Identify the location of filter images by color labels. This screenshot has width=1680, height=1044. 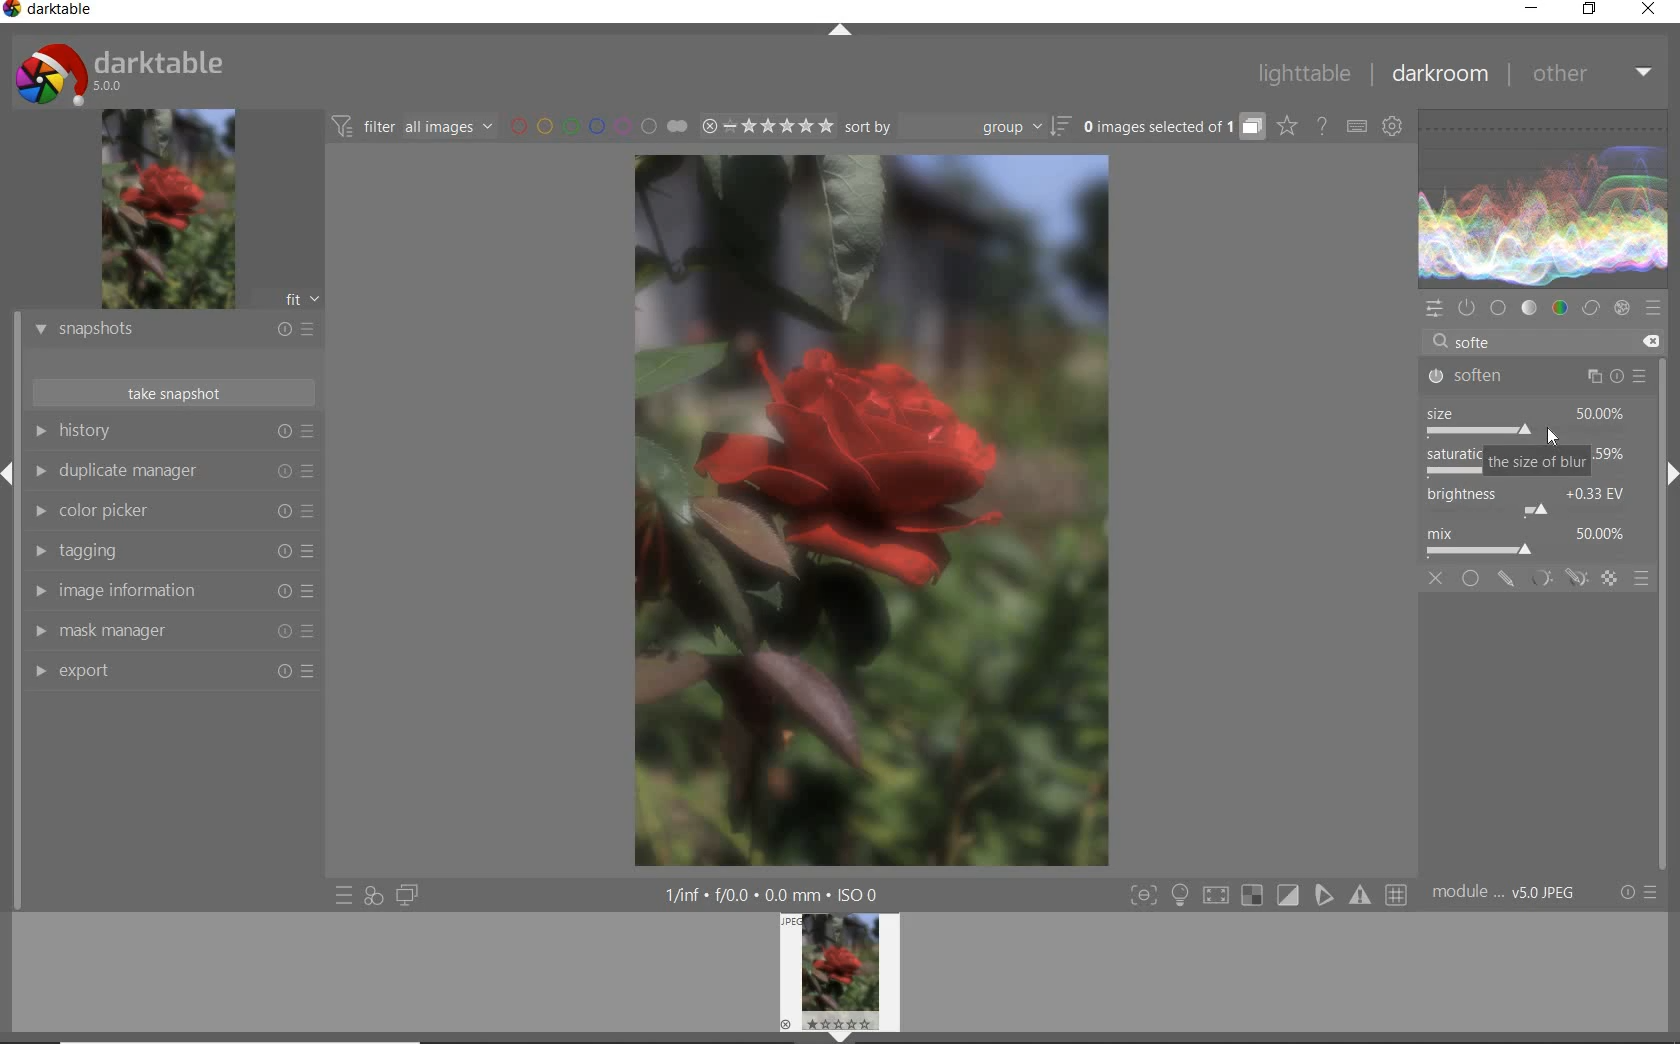
(596, 128).